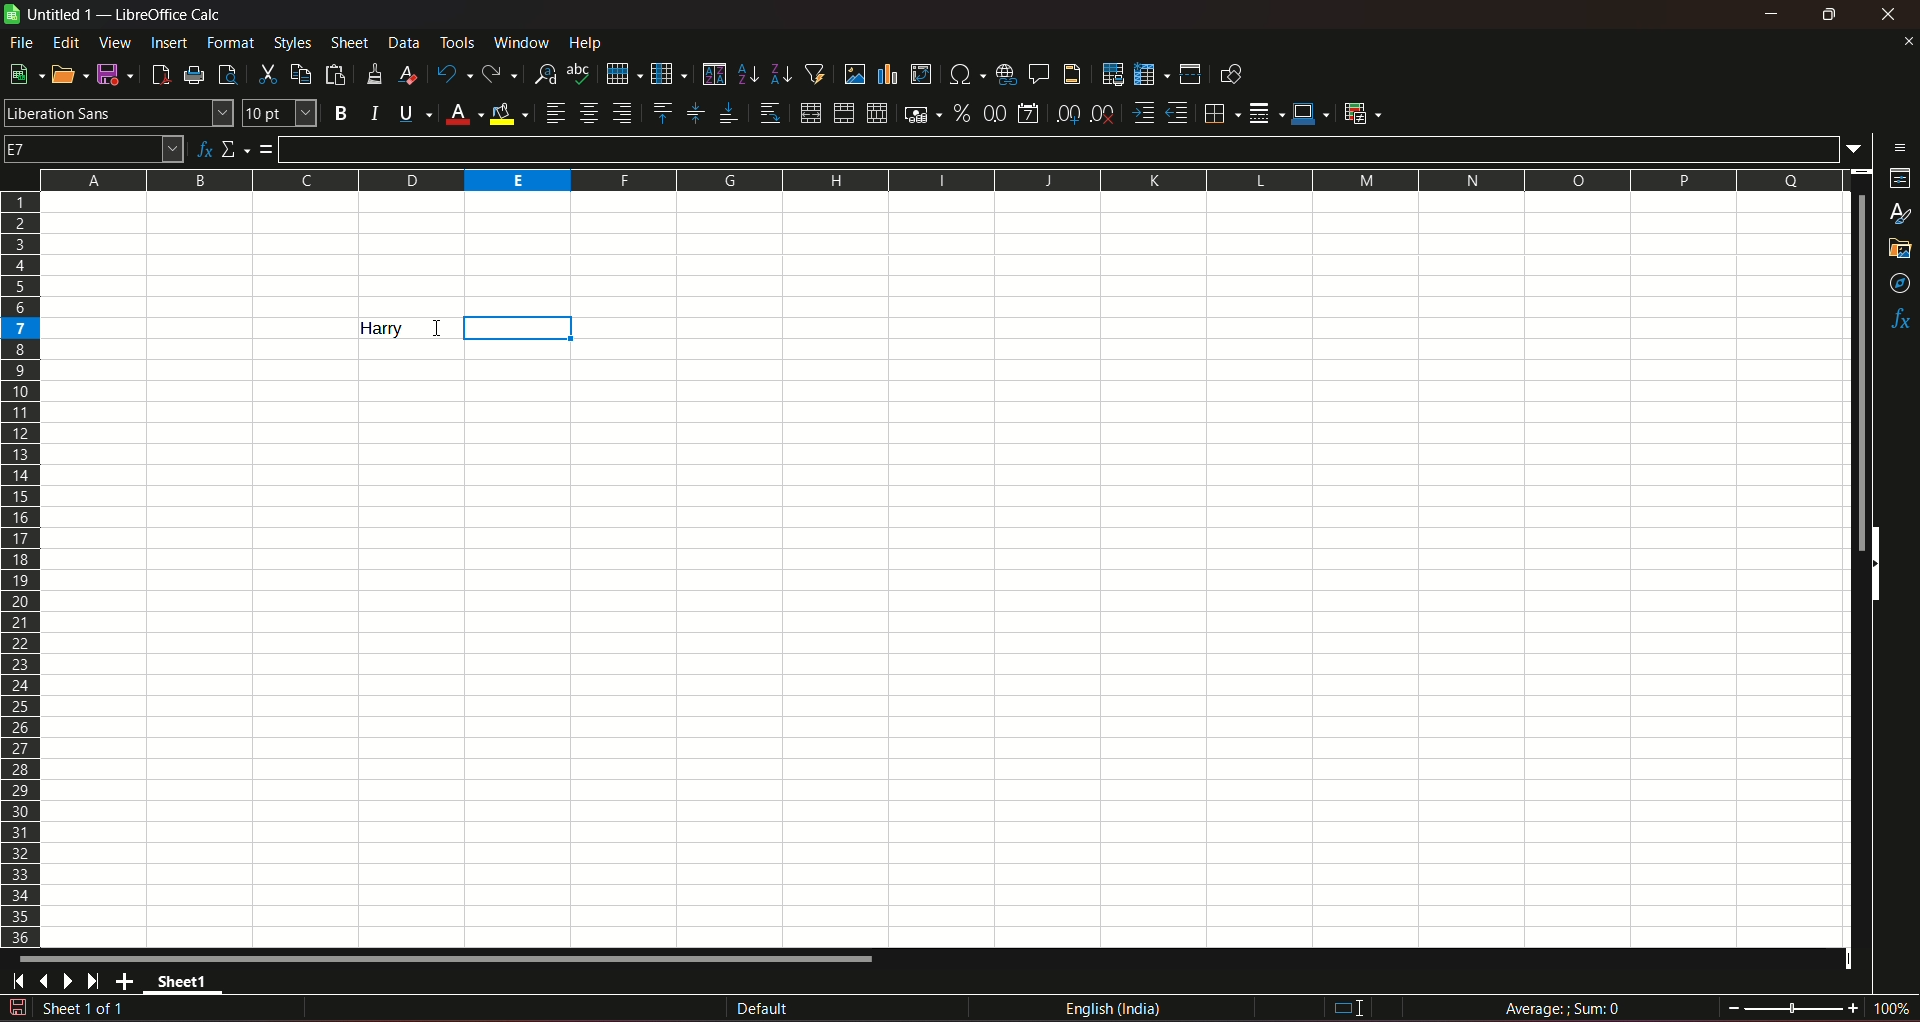 The width and height of the screenshot is (1920, 1022). I want to click on open, so click(65, 74).